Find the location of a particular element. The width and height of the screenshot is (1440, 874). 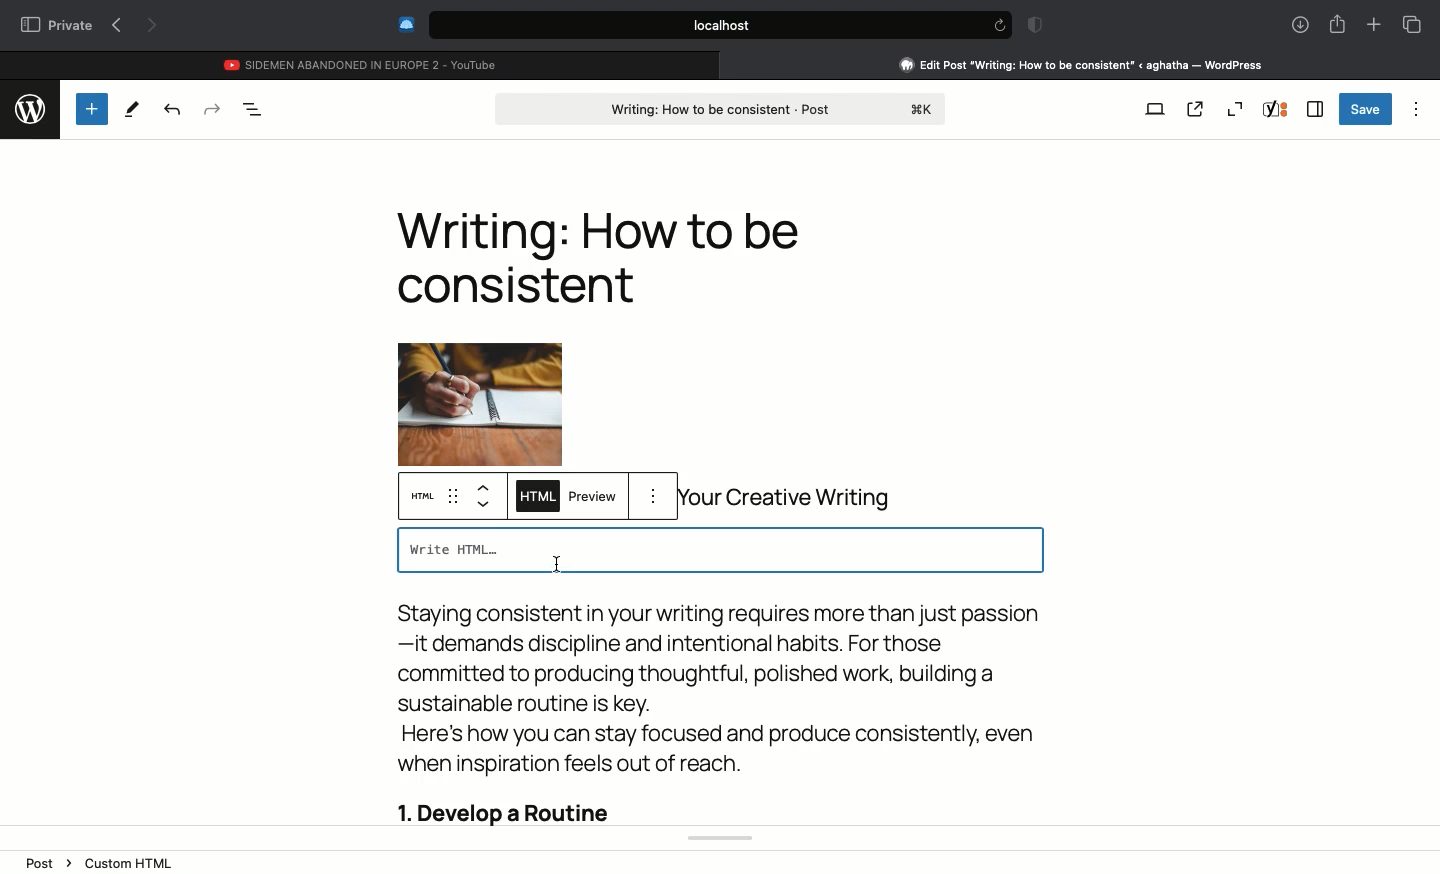

Sidebar is located at coordinates (1315, 109).